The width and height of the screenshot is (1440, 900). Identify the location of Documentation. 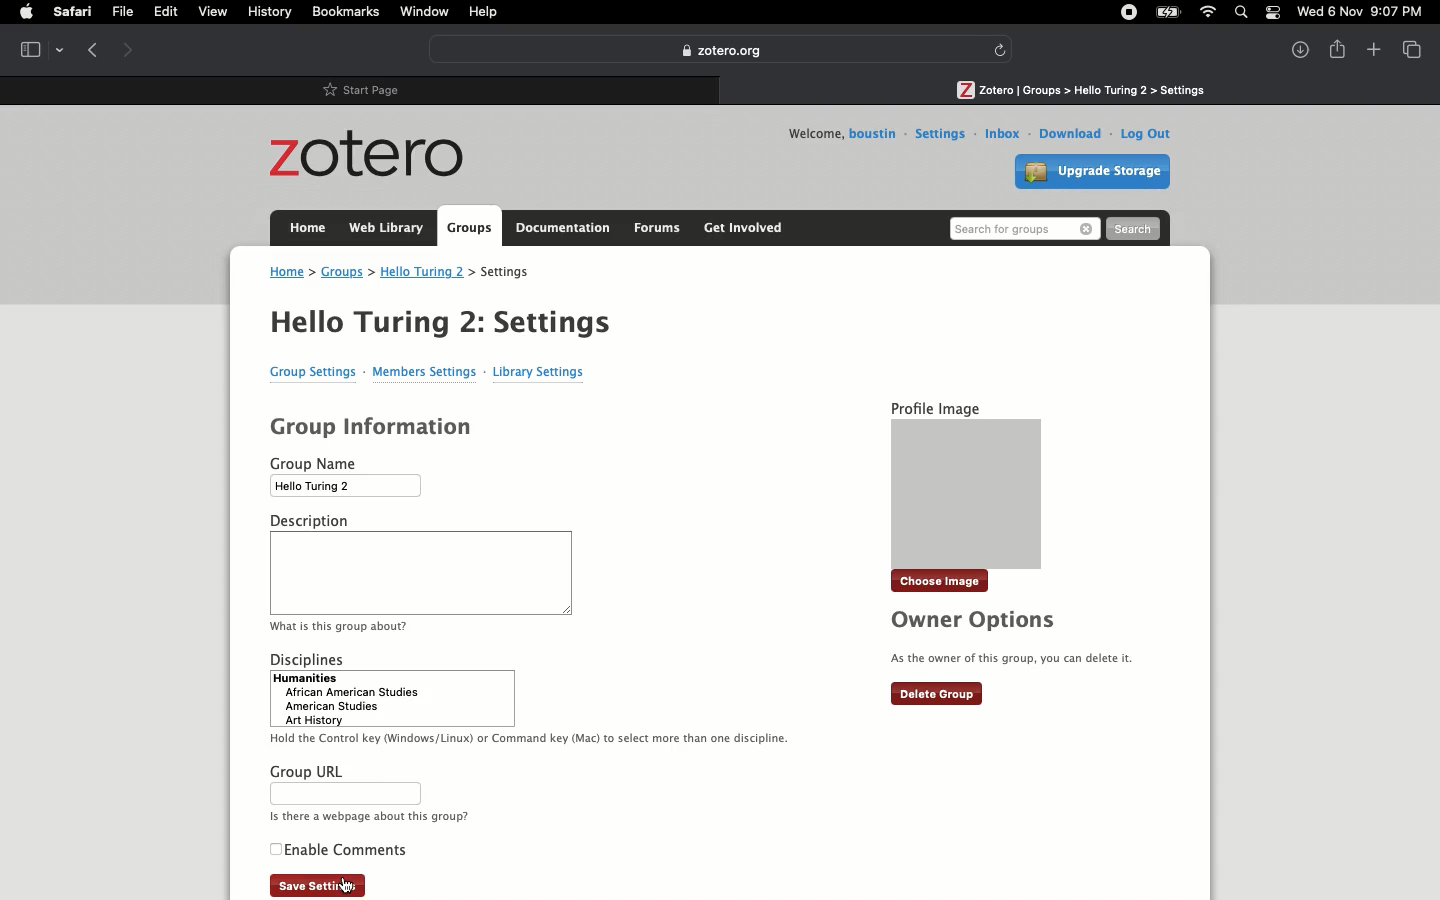
(563, 228).